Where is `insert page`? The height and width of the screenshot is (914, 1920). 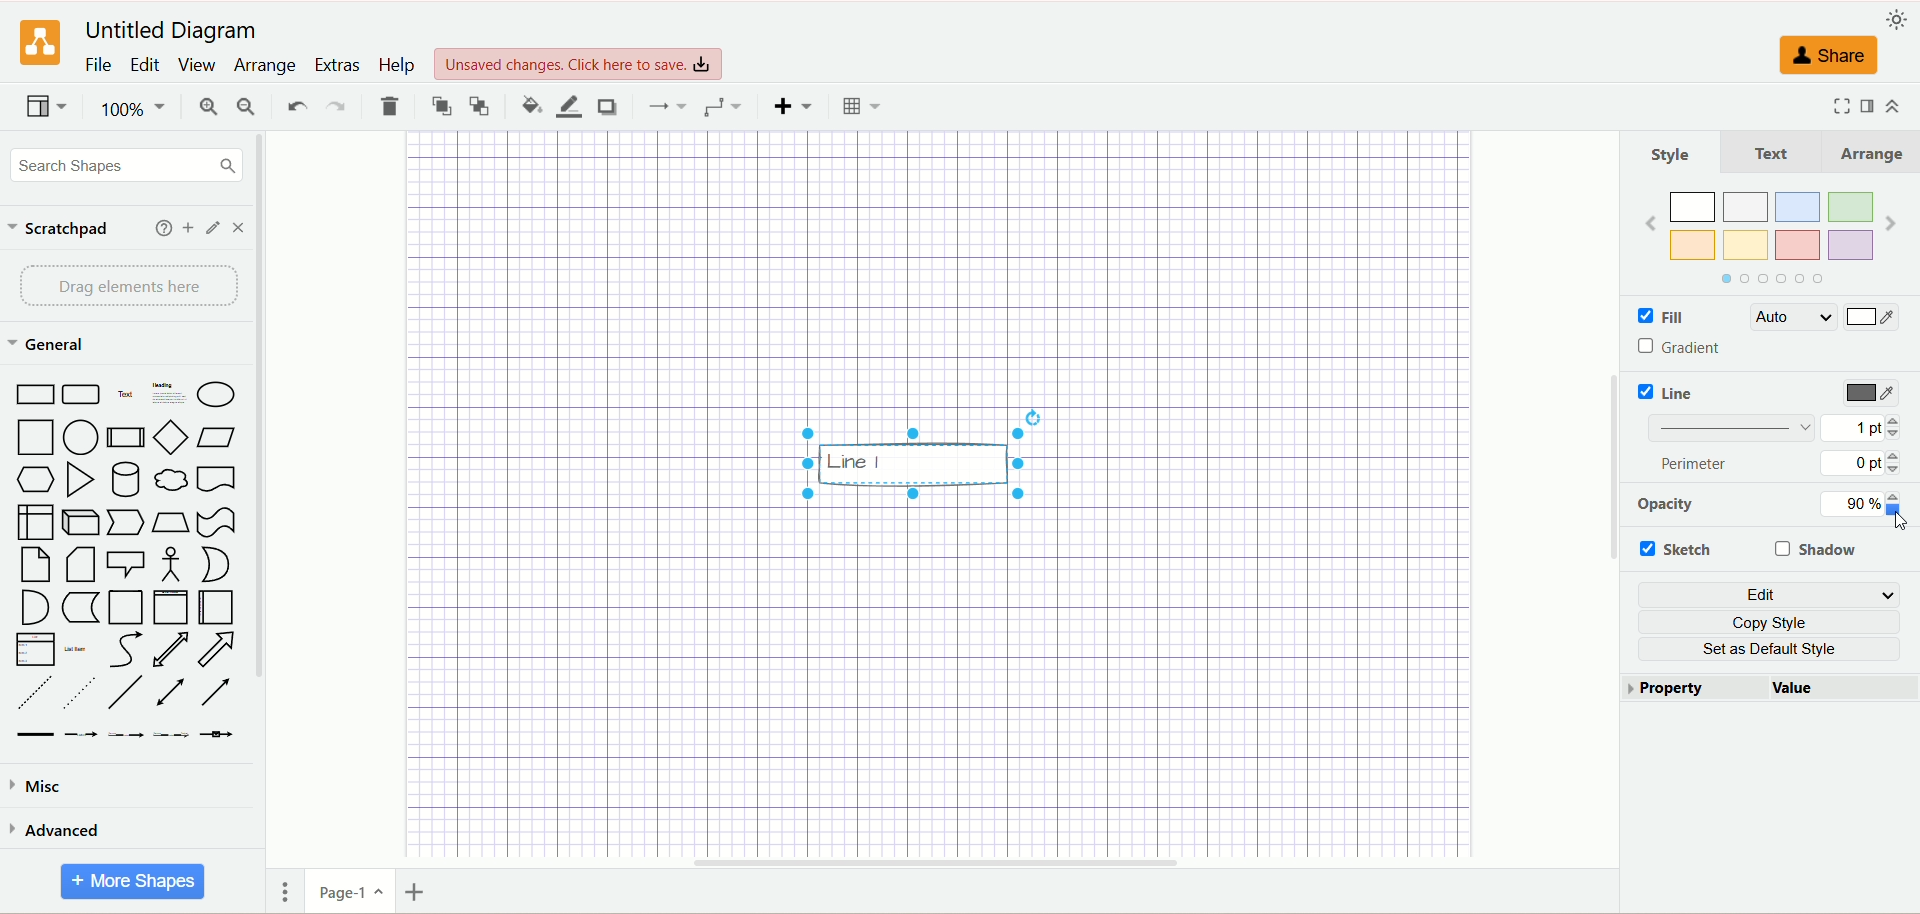 insert page is located at coordinates (417, 890).